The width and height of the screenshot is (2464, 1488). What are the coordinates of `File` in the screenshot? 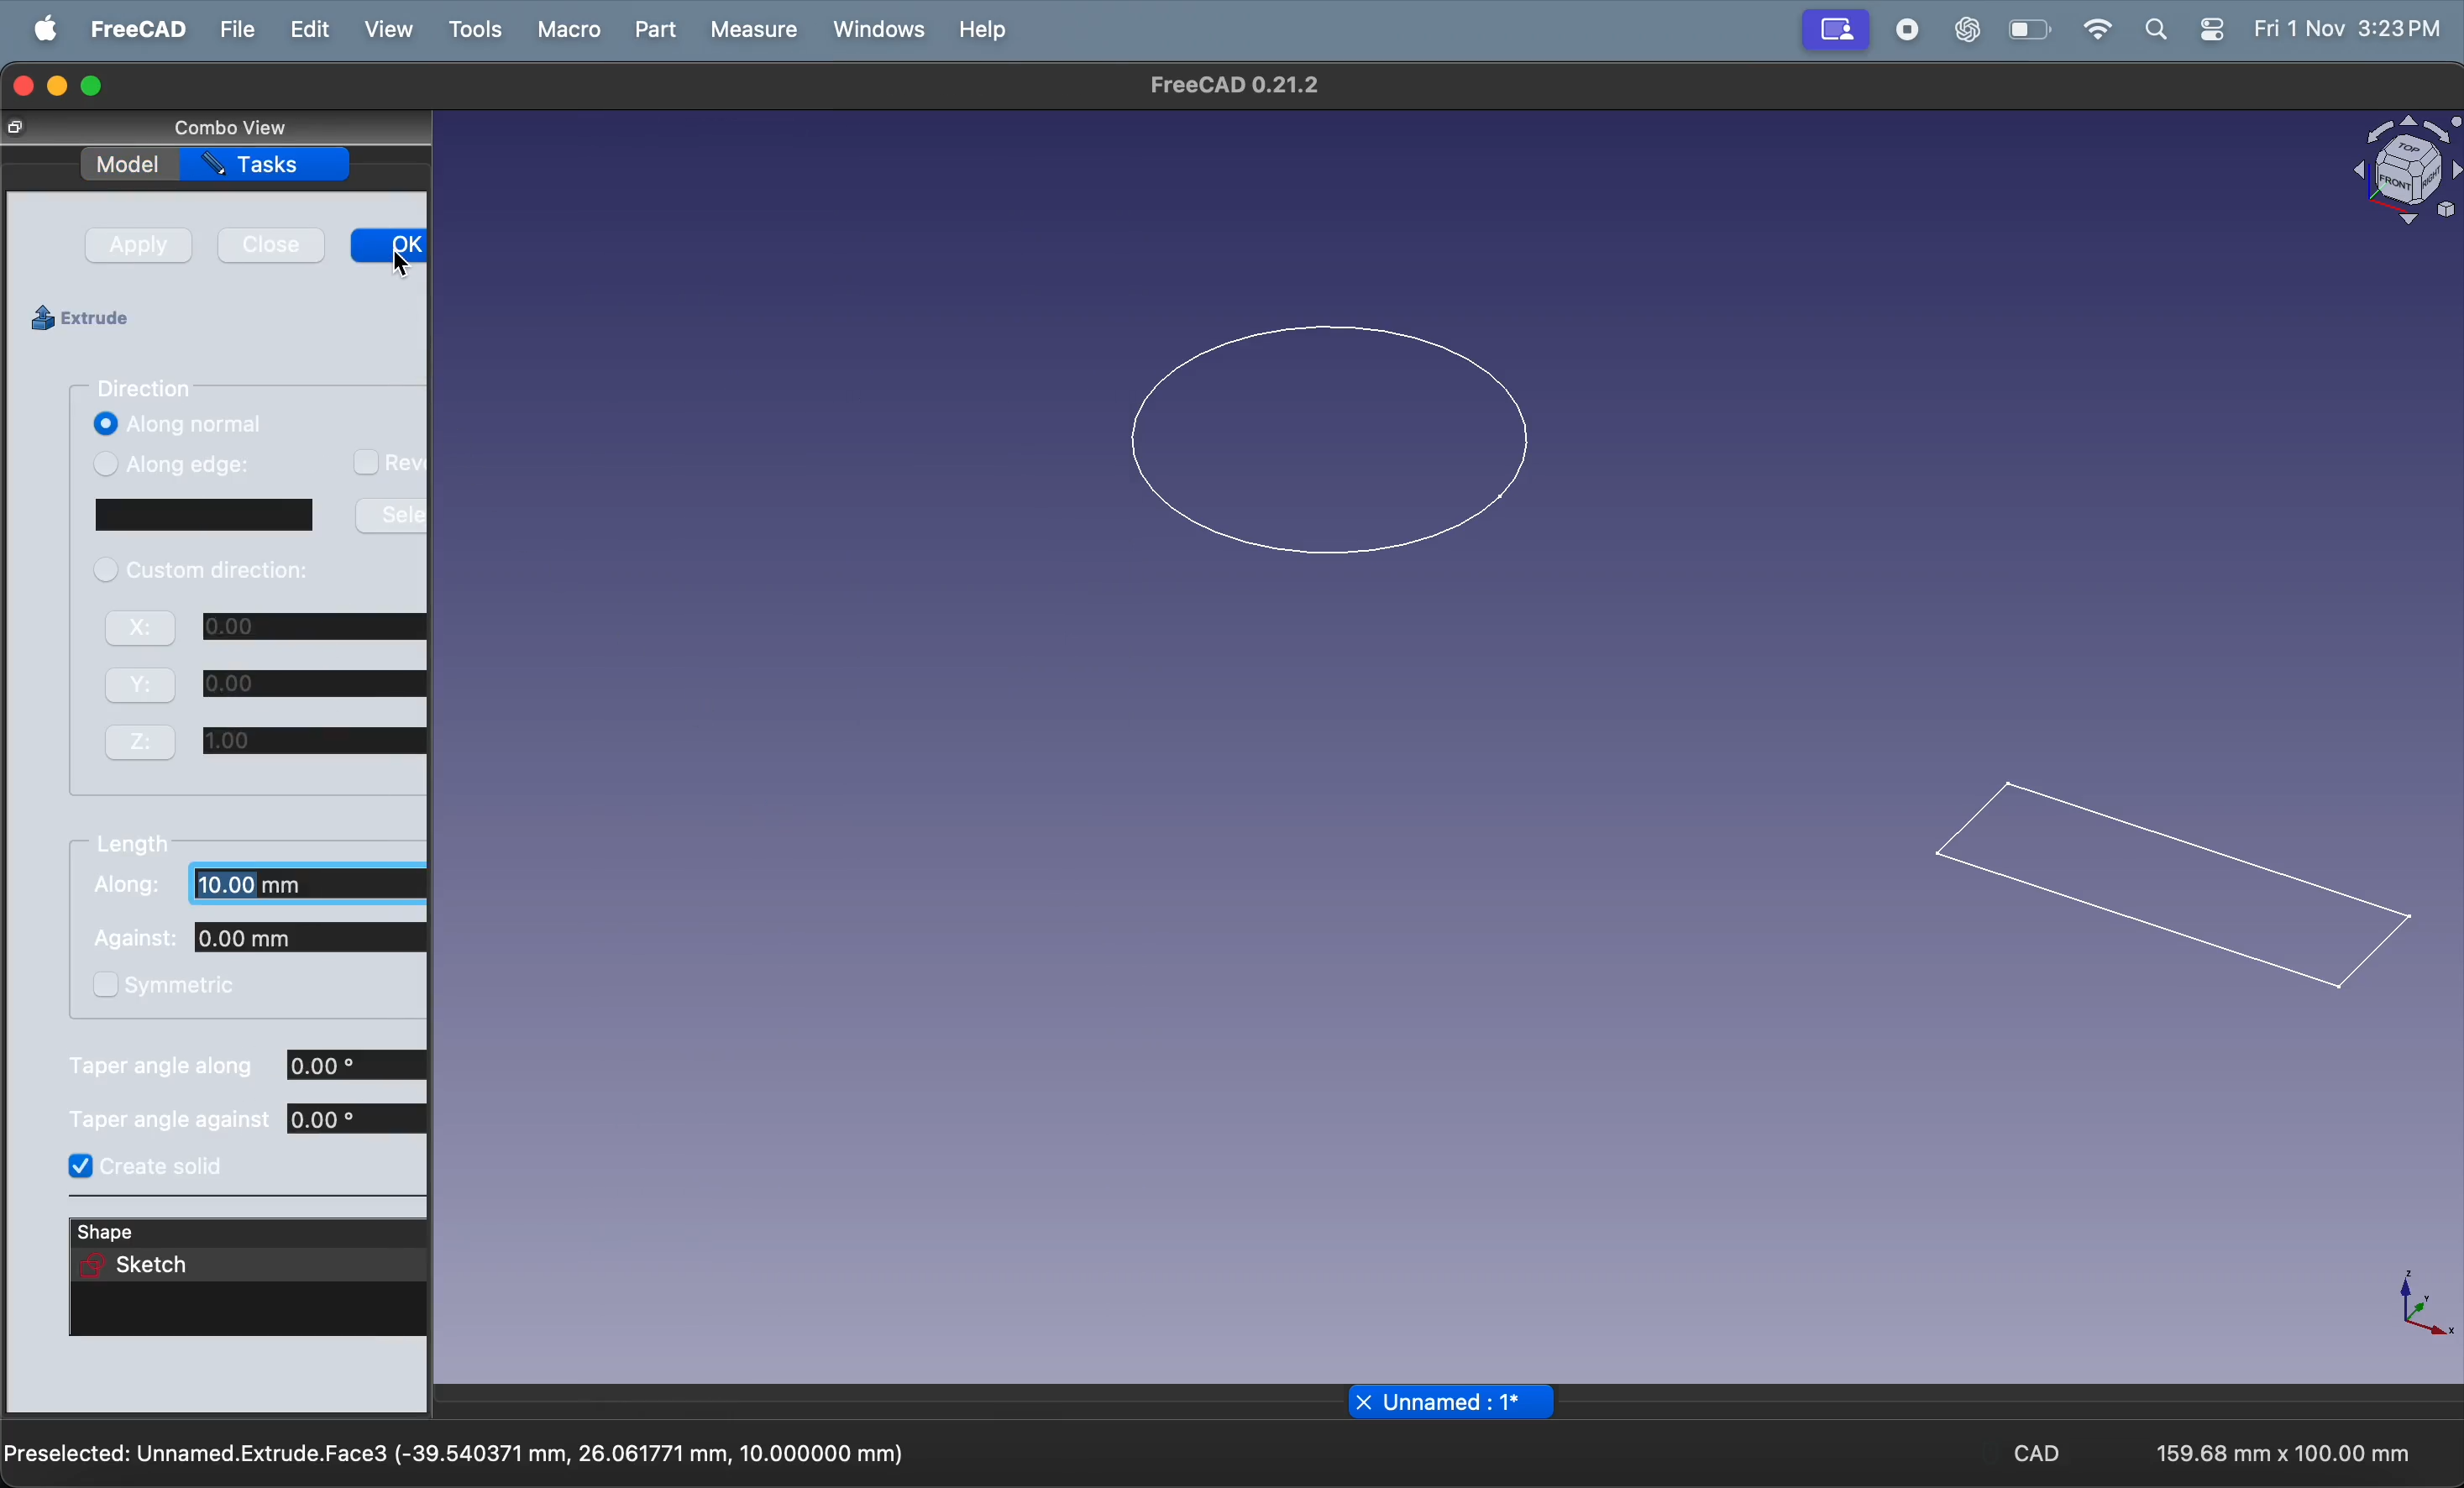 It's located at (235, 29).